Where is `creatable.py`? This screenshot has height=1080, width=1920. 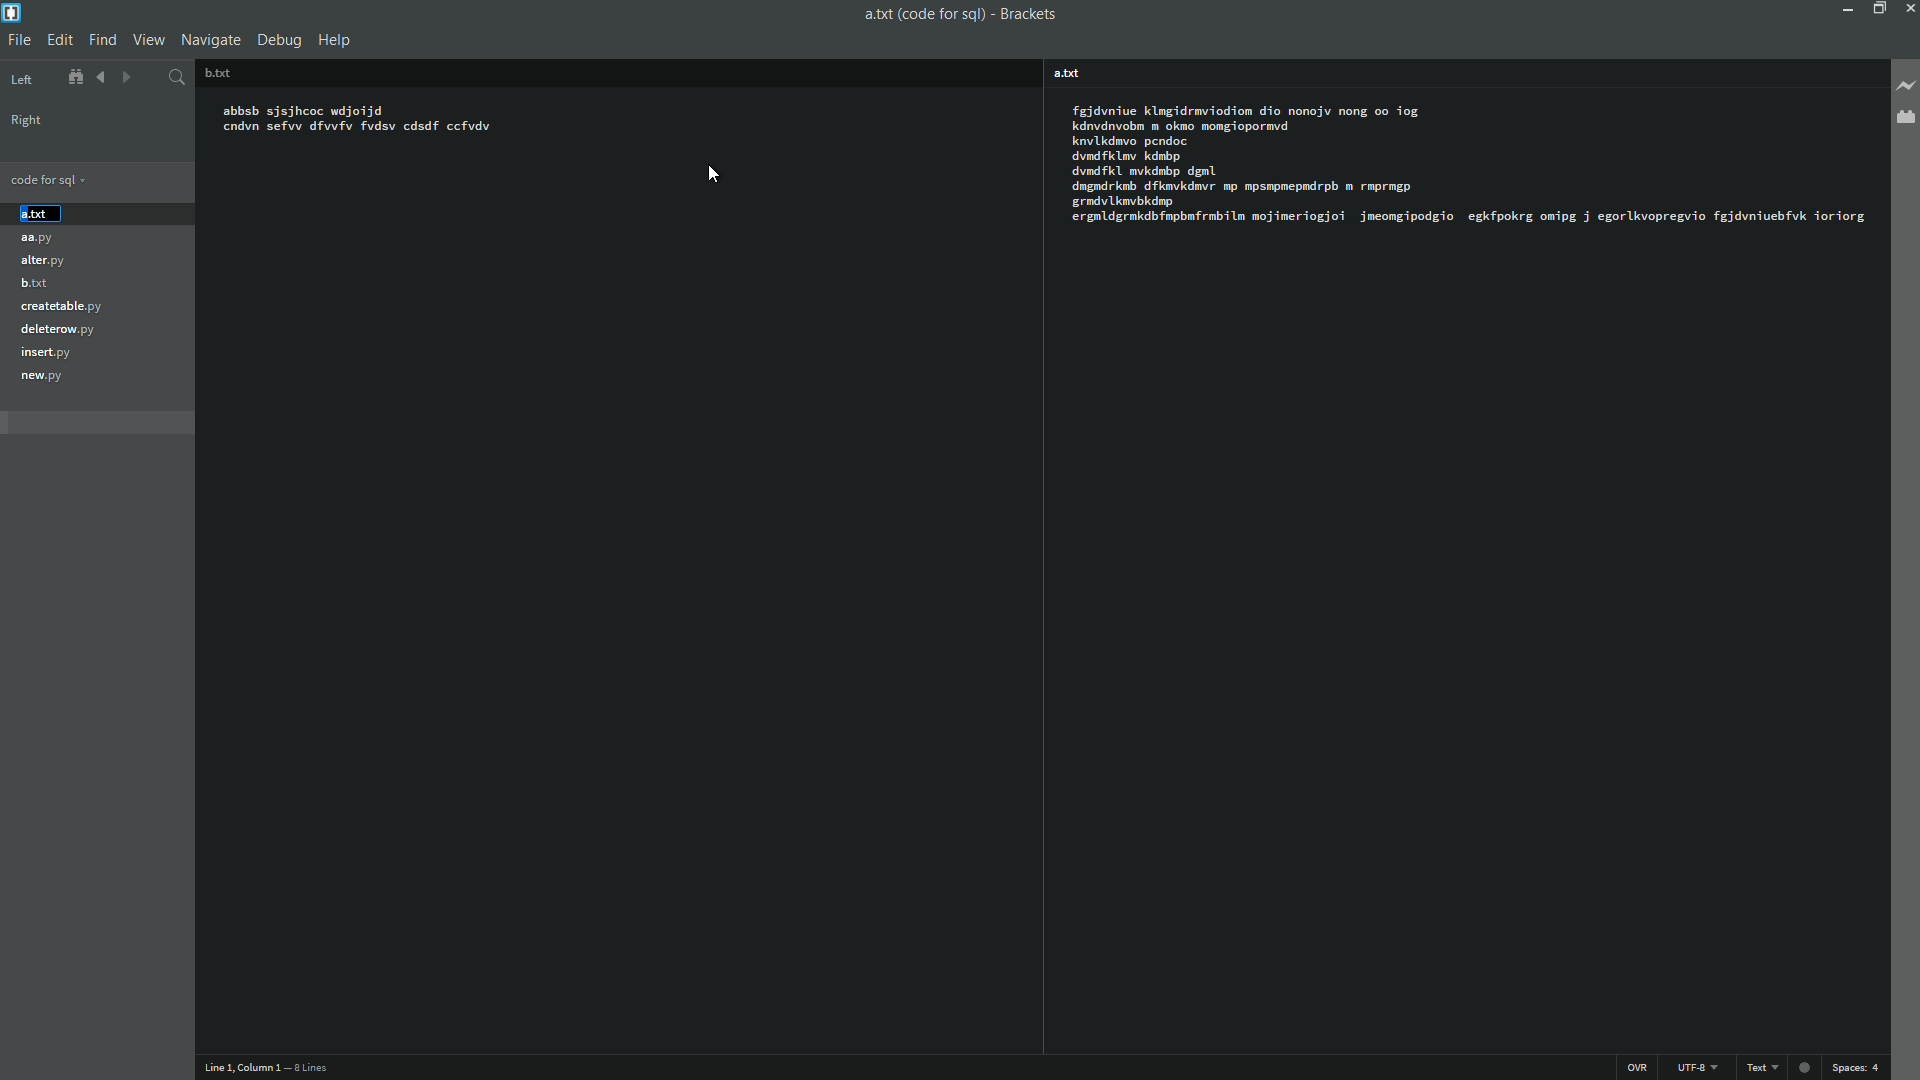 creatable.py is located at coordinates (61, 308).